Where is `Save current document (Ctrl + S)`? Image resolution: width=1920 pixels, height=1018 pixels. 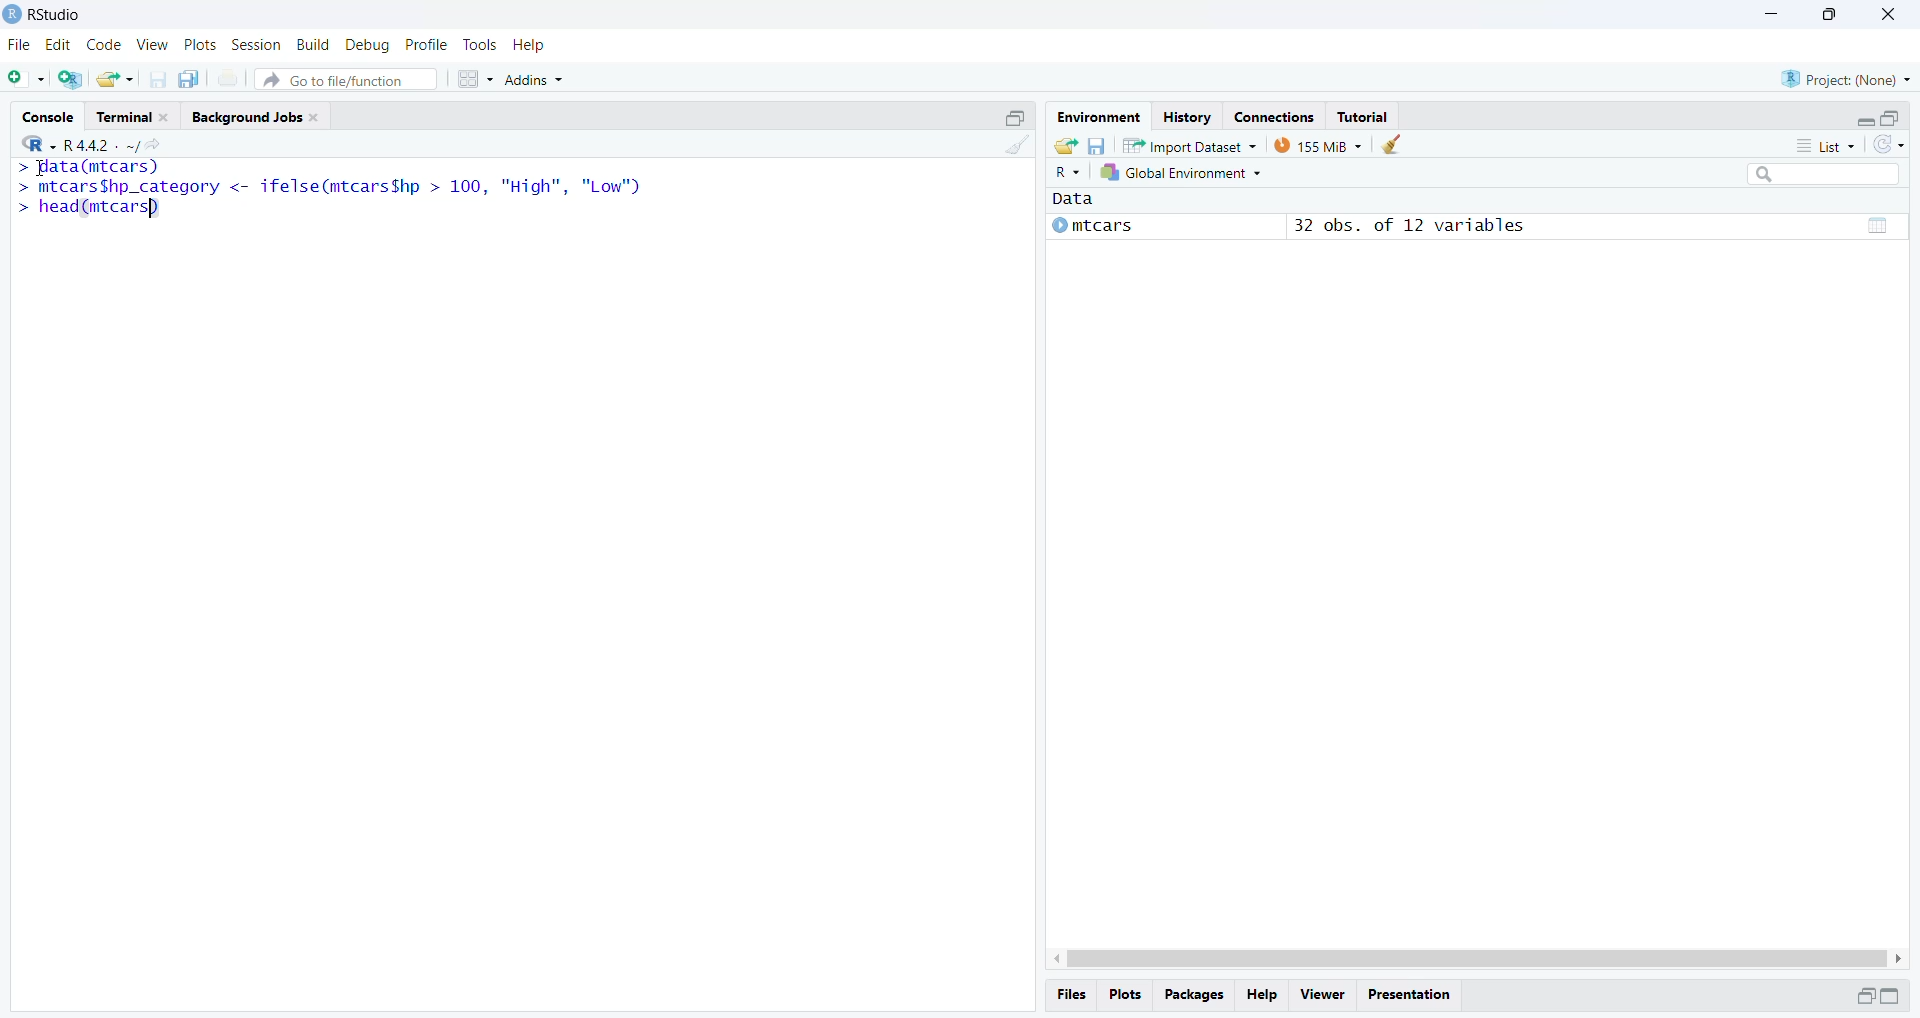 Save current document (Ctrl + S) is located at coordinates (163, 79).